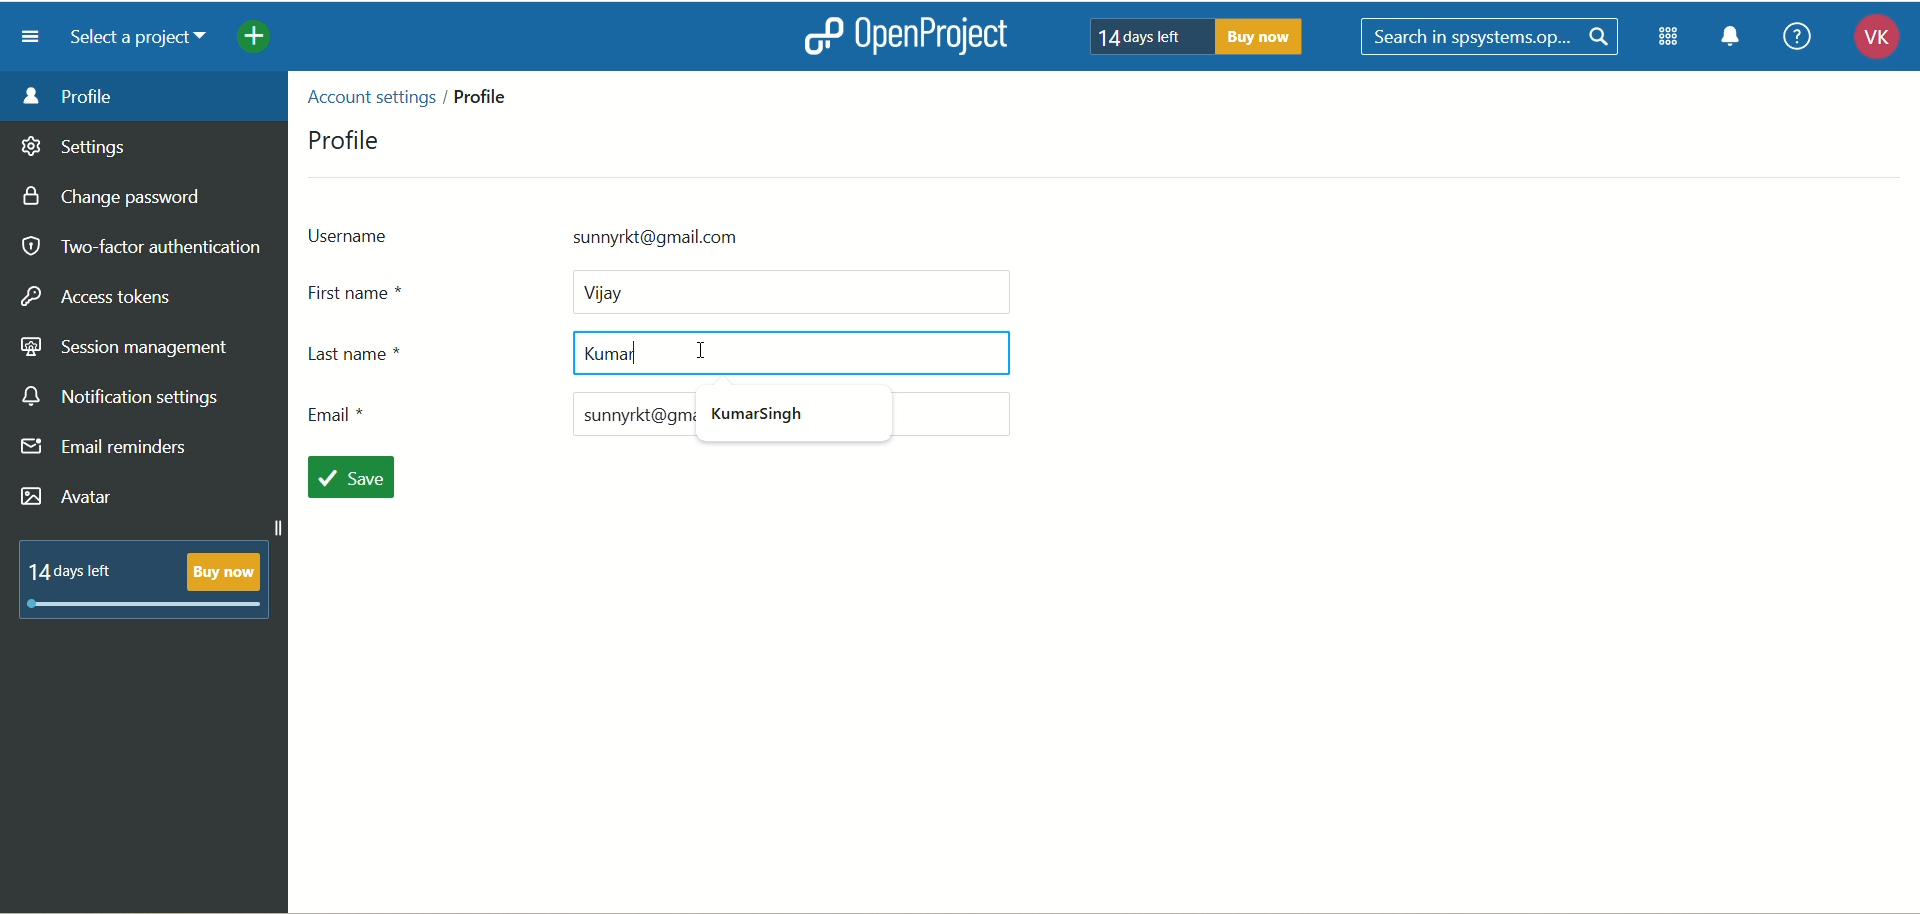  What do you see at coordinates (146, 40) in the screenshot?
I see `select a project` at bounding box center [146, 40].